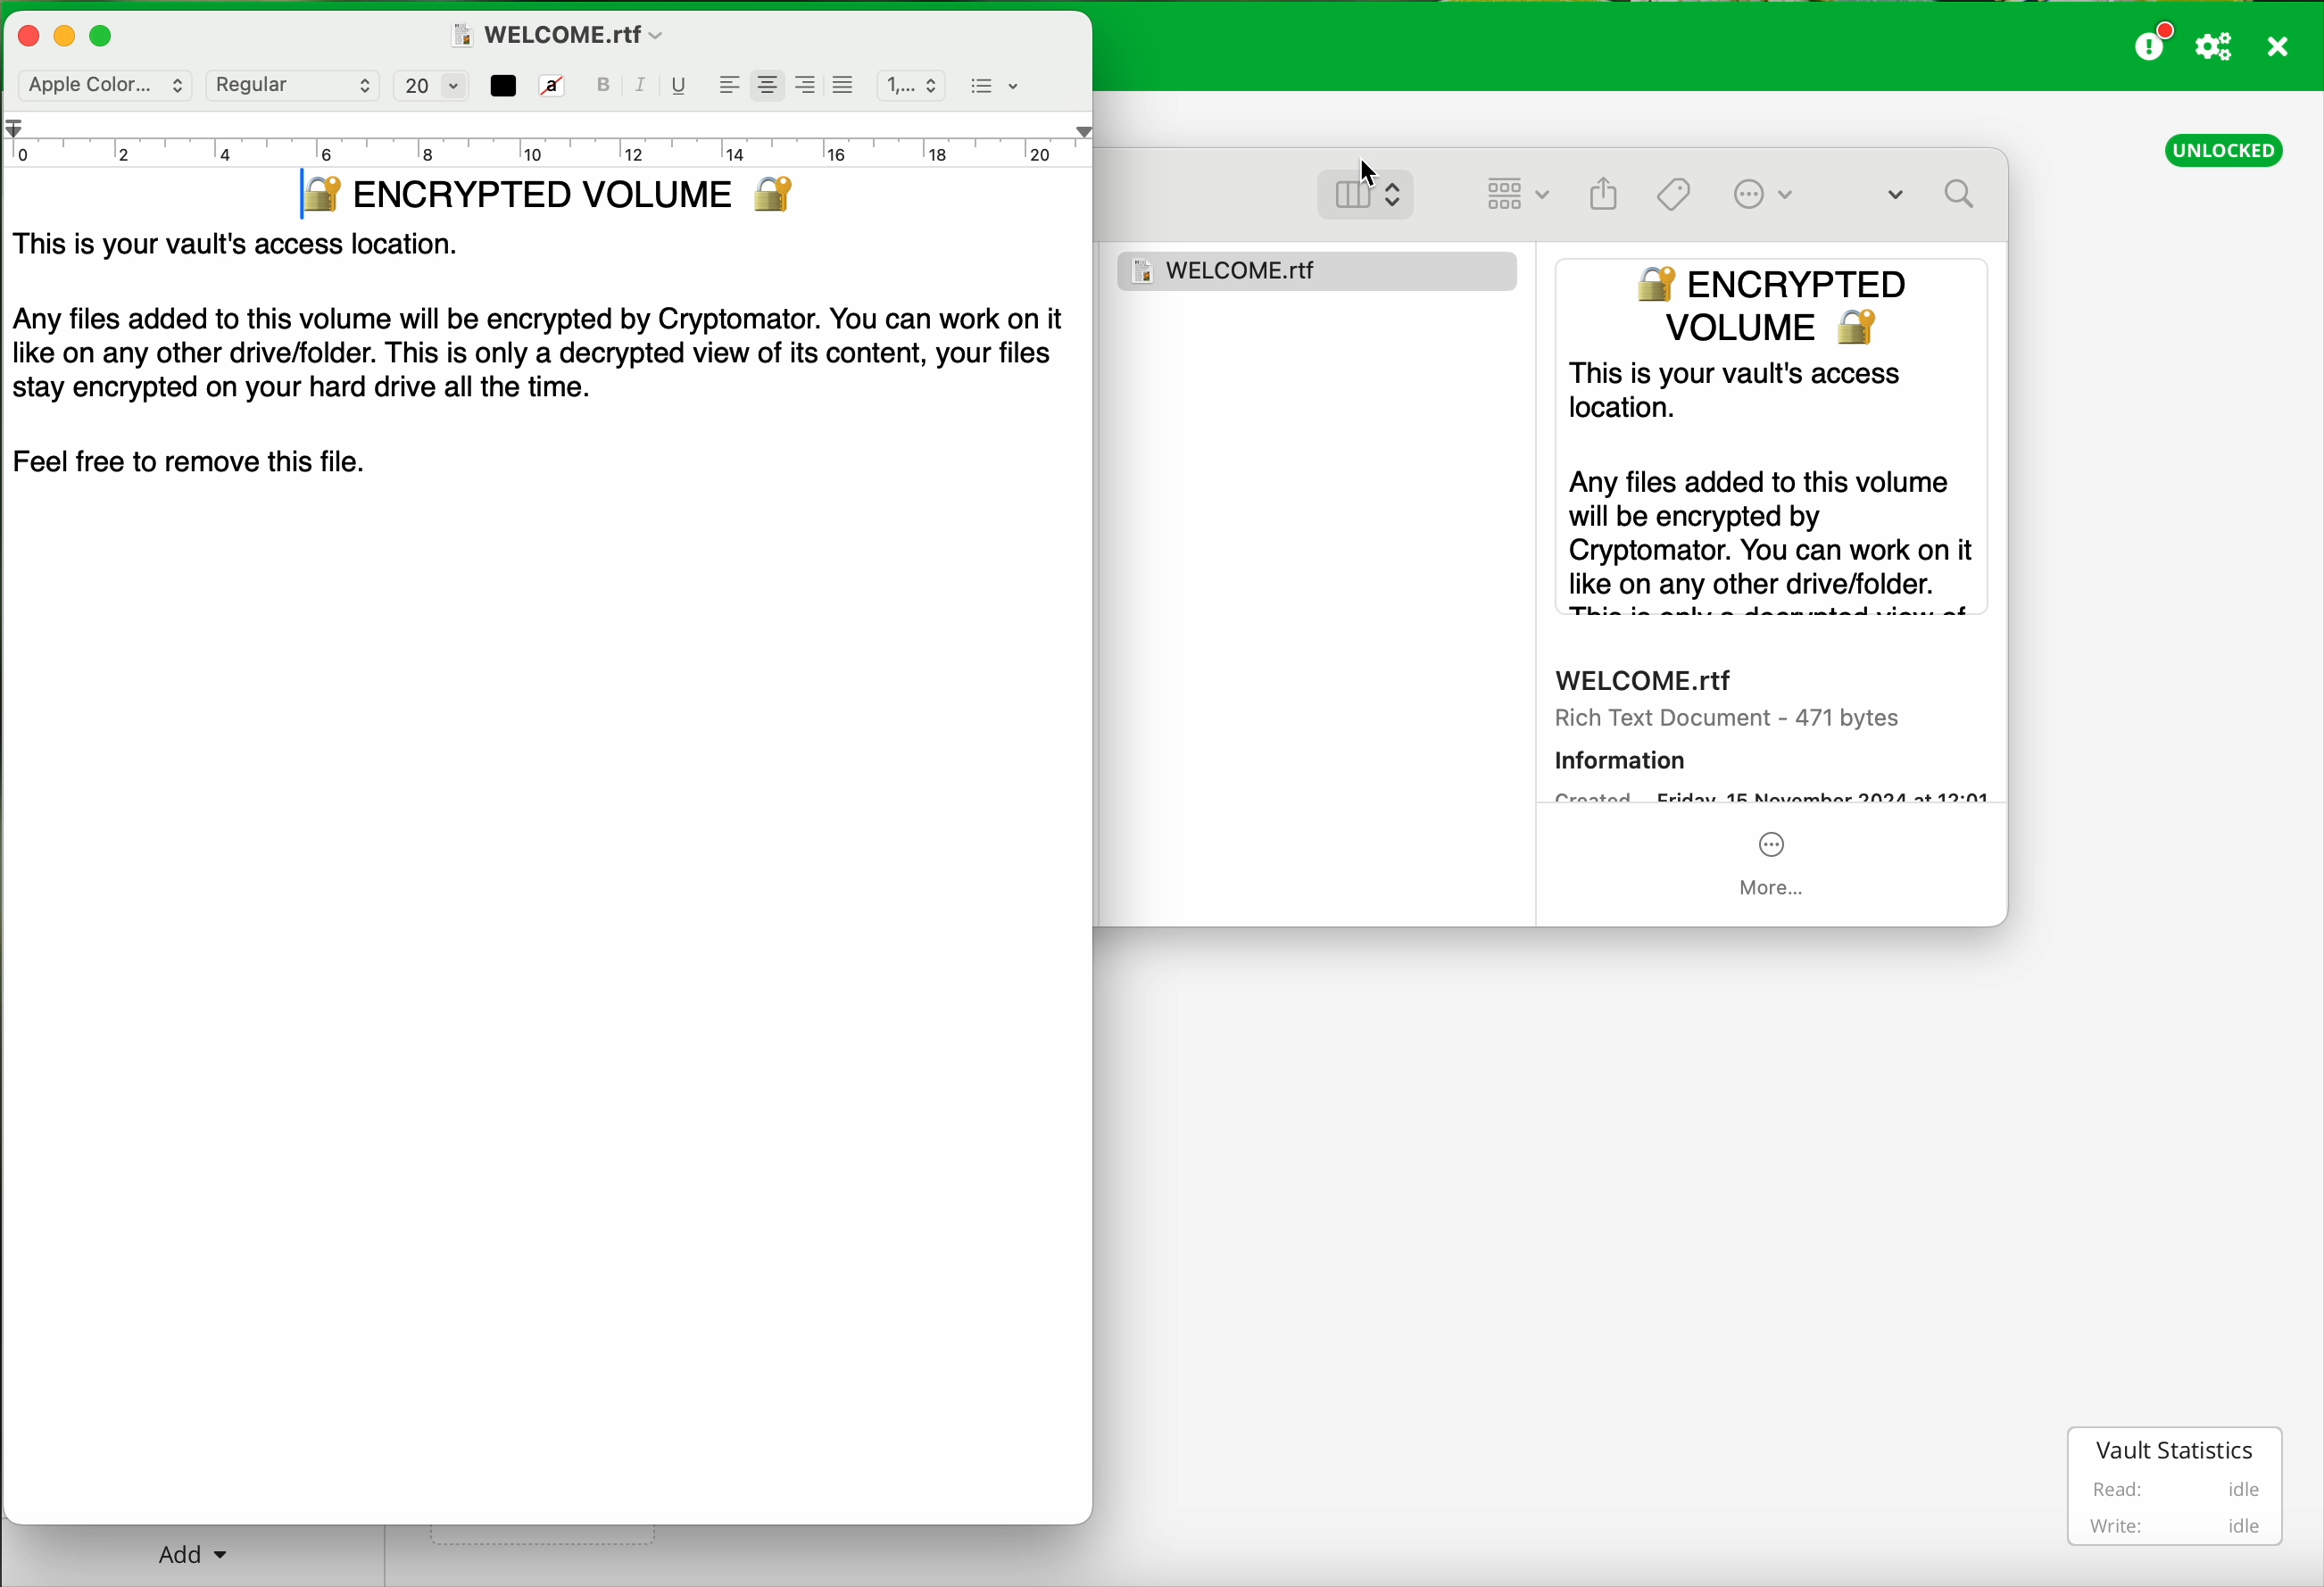 This screenshot has width=2324, height=1587. Describe the element at coordinates (559, 31) in the screenshot. I see `welcome.rtf file ` at that location.